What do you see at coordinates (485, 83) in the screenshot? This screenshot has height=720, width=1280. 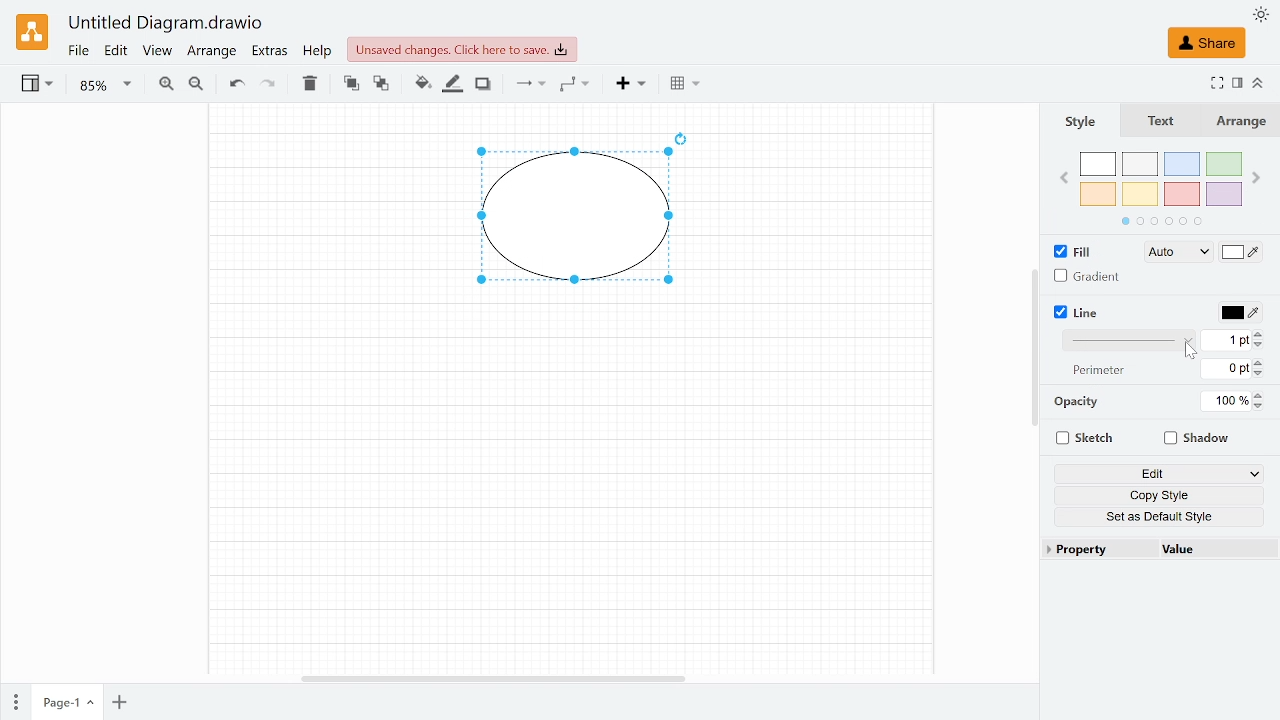 I see `Shadow` at bounding box center [485, 83].